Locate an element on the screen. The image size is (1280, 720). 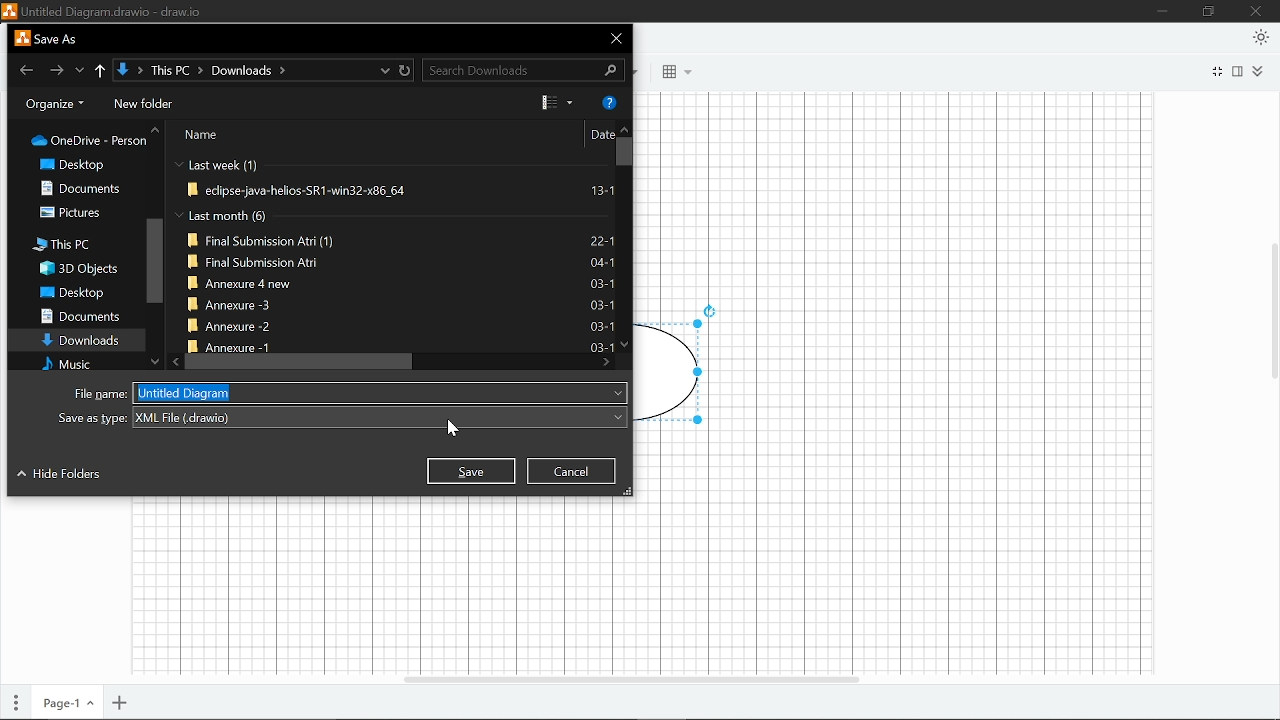
File name is located at coordinates (350, 392).